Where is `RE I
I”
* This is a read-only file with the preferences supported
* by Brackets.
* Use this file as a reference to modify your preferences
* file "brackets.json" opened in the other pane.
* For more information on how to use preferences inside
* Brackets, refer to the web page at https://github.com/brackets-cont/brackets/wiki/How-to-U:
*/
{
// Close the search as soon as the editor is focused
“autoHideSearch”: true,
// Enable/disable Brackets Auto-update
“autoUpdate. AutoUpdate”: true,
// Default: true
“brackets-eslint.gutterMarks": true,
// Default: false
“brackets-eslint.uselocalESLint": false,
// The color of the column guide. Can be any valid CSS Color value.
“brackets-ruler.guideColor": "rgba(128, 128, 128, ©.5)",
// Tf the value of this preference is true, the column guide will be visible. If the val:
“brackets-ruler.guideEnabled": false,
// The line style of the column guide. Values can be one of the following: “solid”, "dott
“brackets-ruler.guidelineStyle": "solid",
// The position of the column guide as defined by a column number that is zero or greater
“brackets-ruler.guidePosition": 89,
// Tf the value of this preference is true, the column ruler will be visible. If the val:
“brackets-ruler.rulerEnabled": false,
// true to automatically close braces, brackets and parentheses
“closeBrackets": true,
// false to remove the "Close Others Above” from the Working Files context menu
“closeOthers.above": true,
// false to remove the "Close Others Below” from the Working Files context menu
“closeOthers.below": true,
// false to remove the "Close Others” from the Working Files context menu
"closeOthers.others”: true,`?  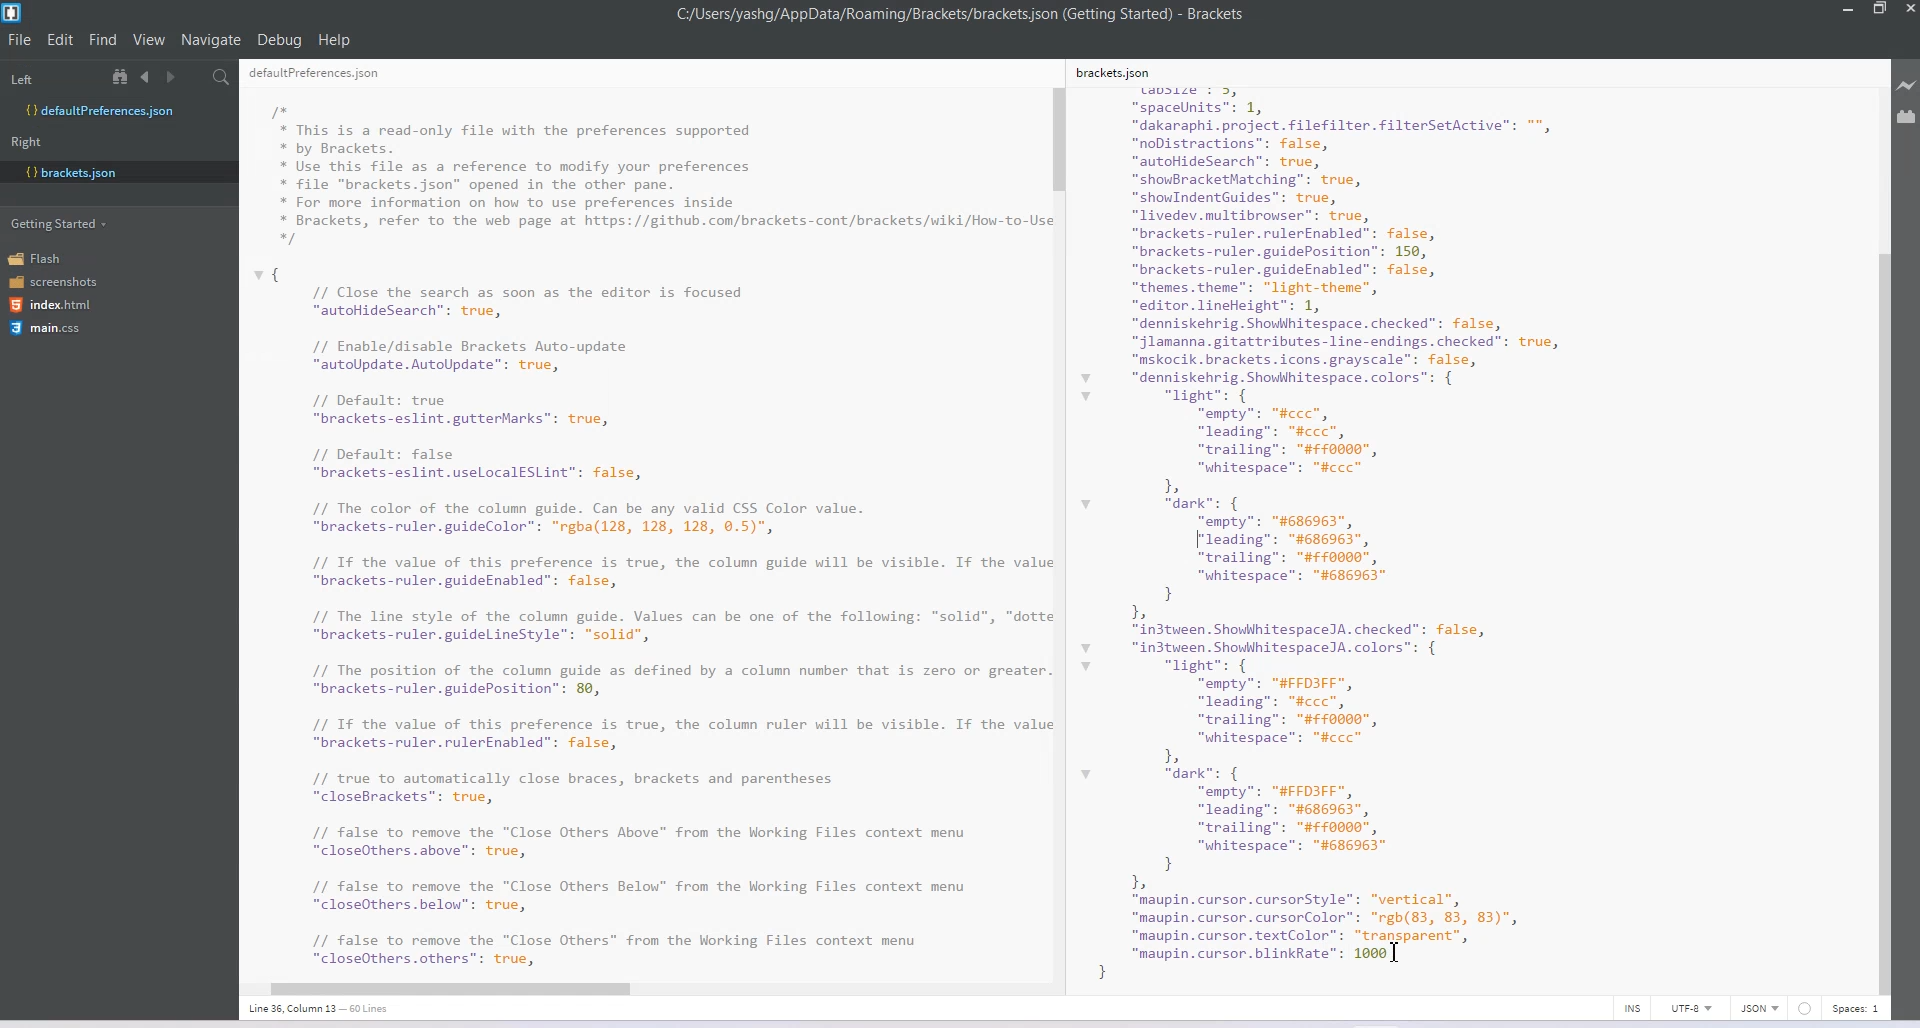 RE I
I”
* This is a read-only file with the preferences supported
* by Brackets.
* Use this file as a reference to modify your preferences
* file "brackets.json" opened in the other pane.
* For more information on how to use preferences inside
* Brackets, refer to the web page at https://github.com/brackets-cont/brackets/wiki/How-to-U:
*/
{
// Close the search as soon as the editor is focused
“autoHideSearch”: true,
// Enable/disable Brackets Auto-update
“autoUpdate. AutoUpdate”: true,
// Default: true
“brackets-eslint.gutterMarks": true,
// Default: false
“brackets-eslint.uselocalESLint": false,
// The color of the column guide. Can be any valid CSS Color value.
“brackets-ruler.guideColor": "rgba(128, 128, 128, ©.5)",
// Tf the value of this preference is true, the column guide will be visible. If the val:
“brackets-ruler.guideEnabled": false,
// The line style of the column guide. Values can be one of the following: “solid”, "dott
“brackets-ruler.guidelineStyle": "solid",
// The position of the column guide as defined by a column number that is zero or greater
“brackets-ruler.guidePosition": 89,
// Tf the value of this preference is true, the column ruler will be visible. If the val:
“brackets-ruler.rulerEnabled": false,
// true to automatically close braces, brackets and parentheses
“closeBrackets": true,
// false to remove the "Close Others Above” from the Working Files context menu
“closeOthers.above": true,
// false to remove the "Close Others Below” from the Working Files context menu
“closeOthers.below": true,
// false to remove the "Close Others” from the Working Files context menu
"closeOthers.others”: true, is located at coordinates (644, 518).